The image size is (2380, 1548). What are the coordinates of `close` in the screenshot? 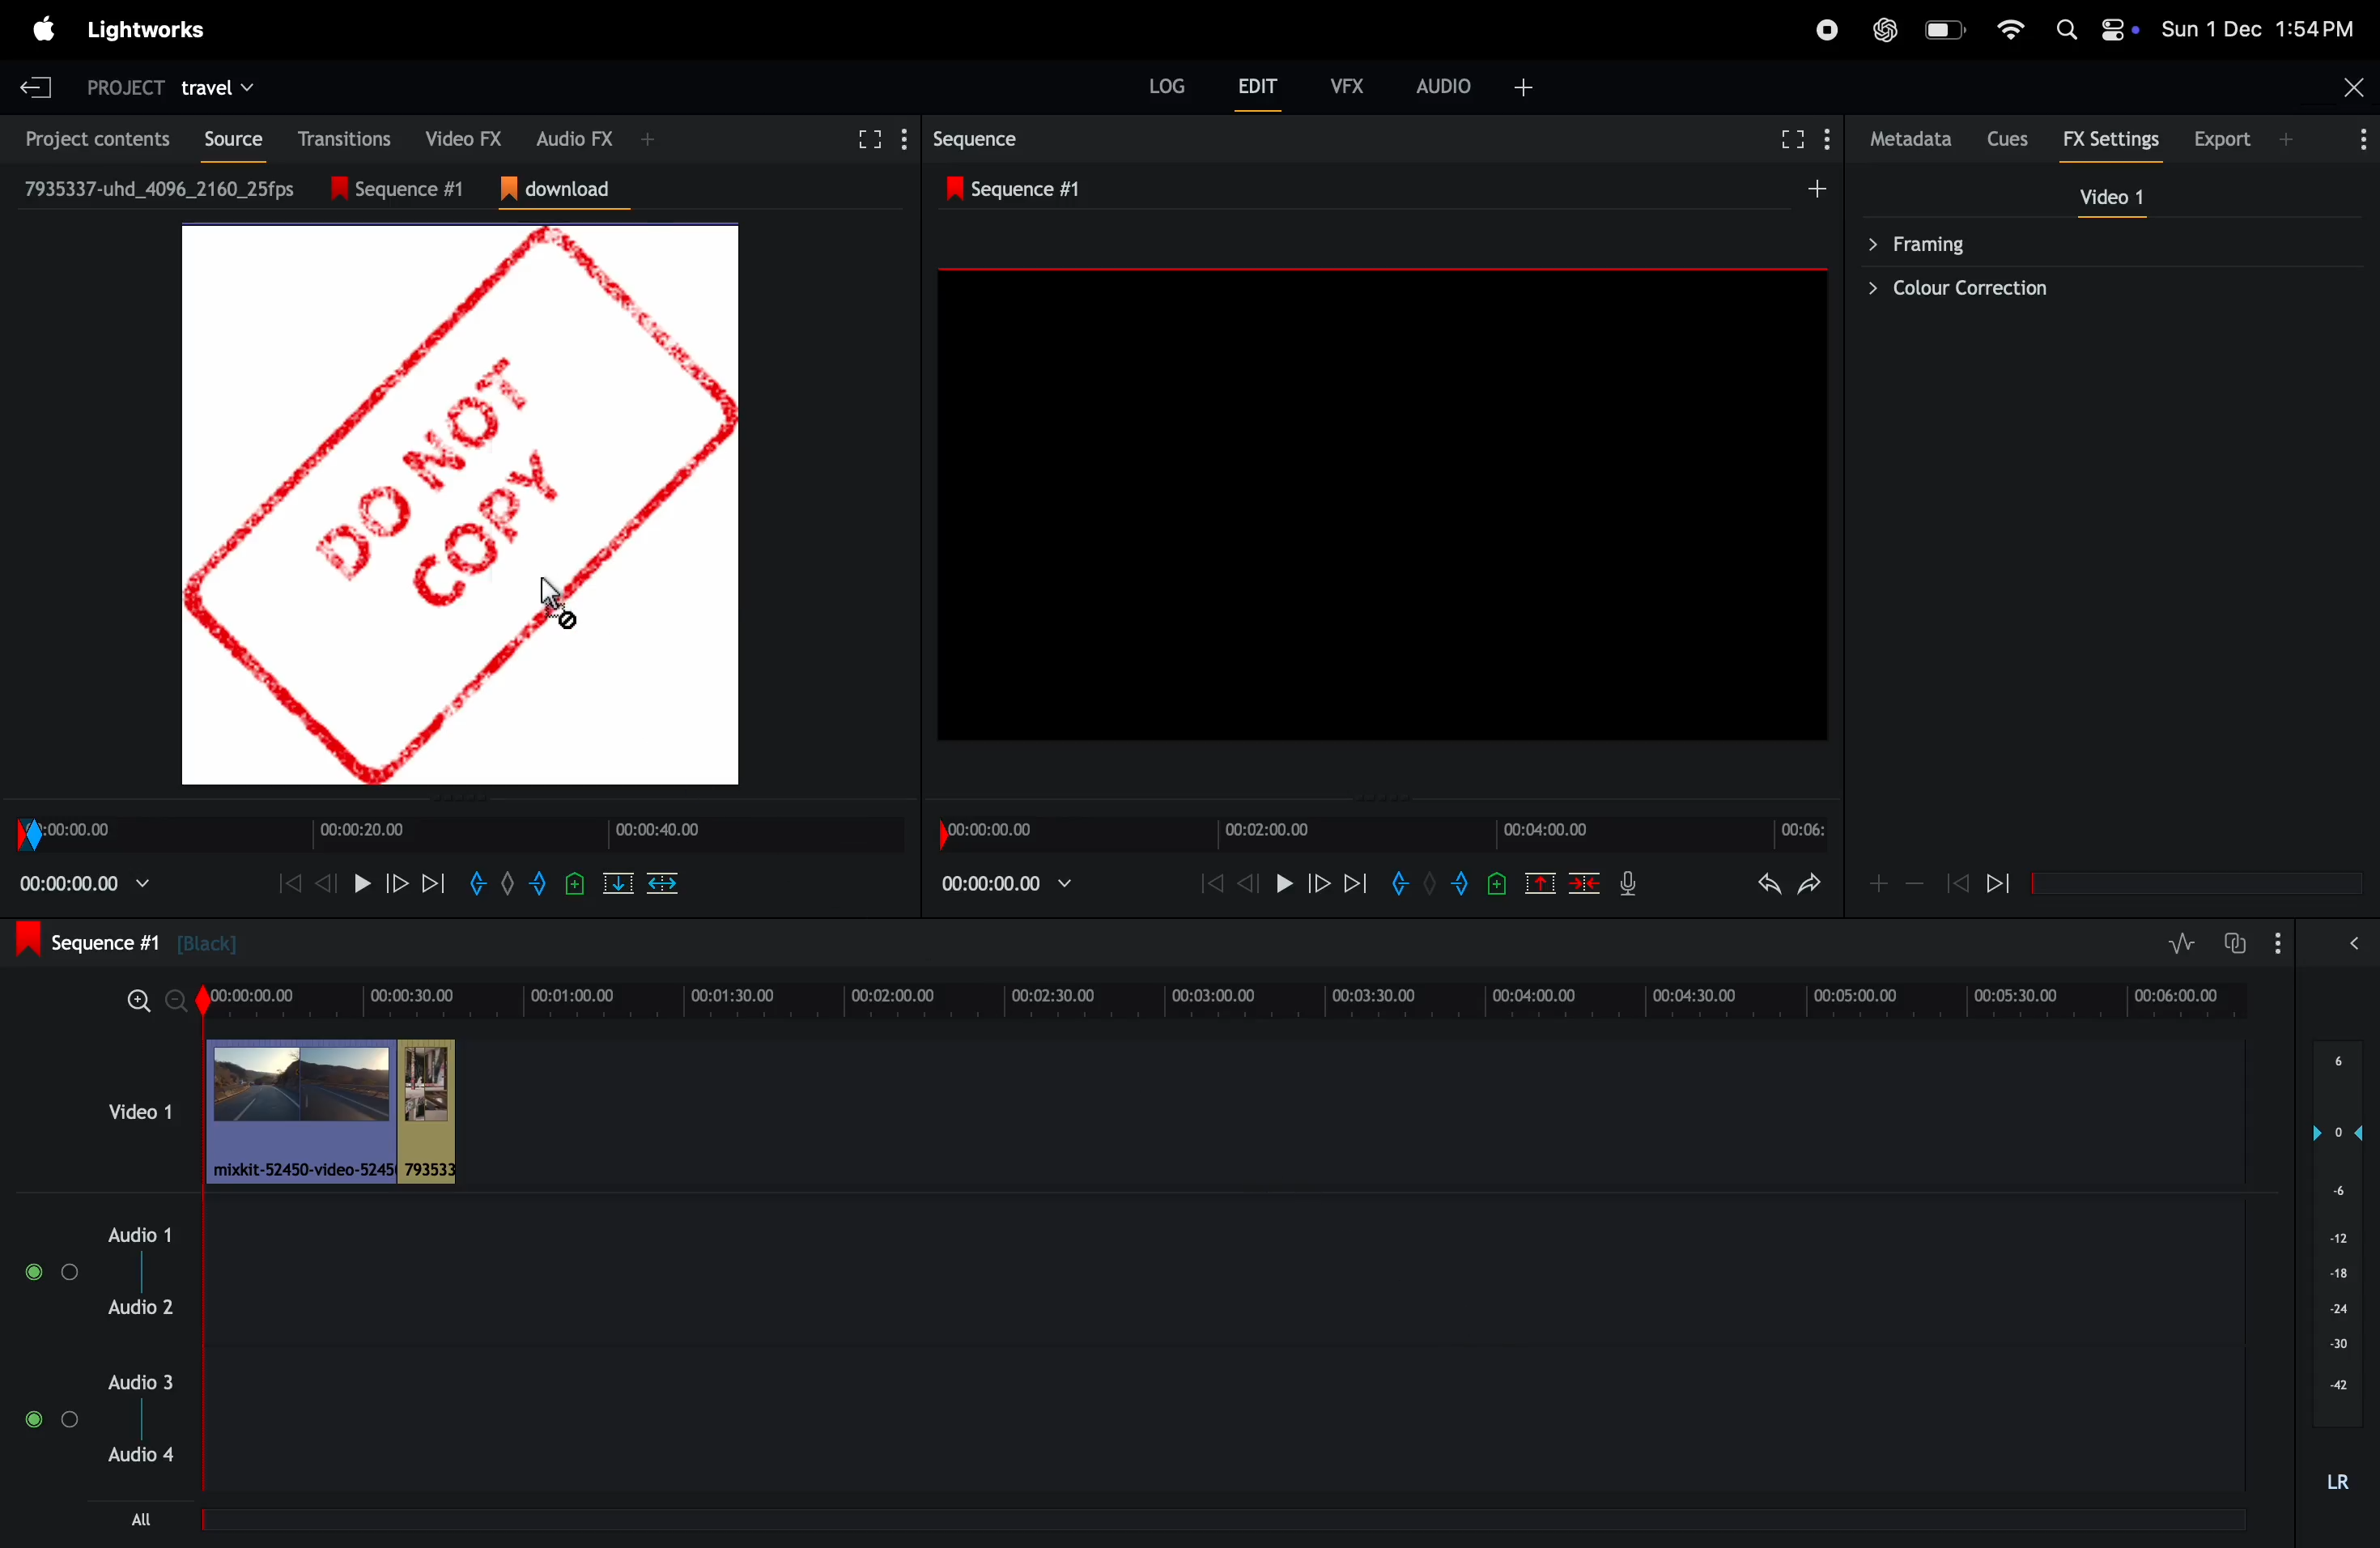 It's located at (2355, 87).